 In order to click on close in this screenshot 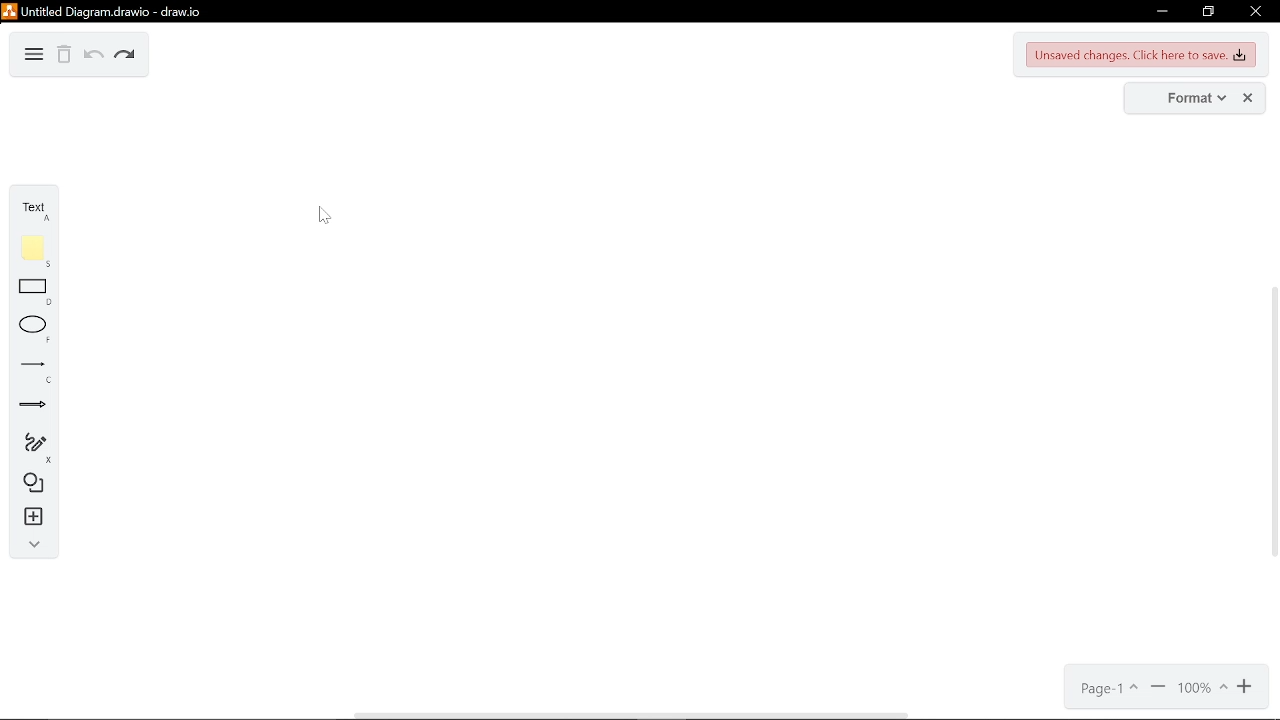, I will do `click(1248, 99)`.